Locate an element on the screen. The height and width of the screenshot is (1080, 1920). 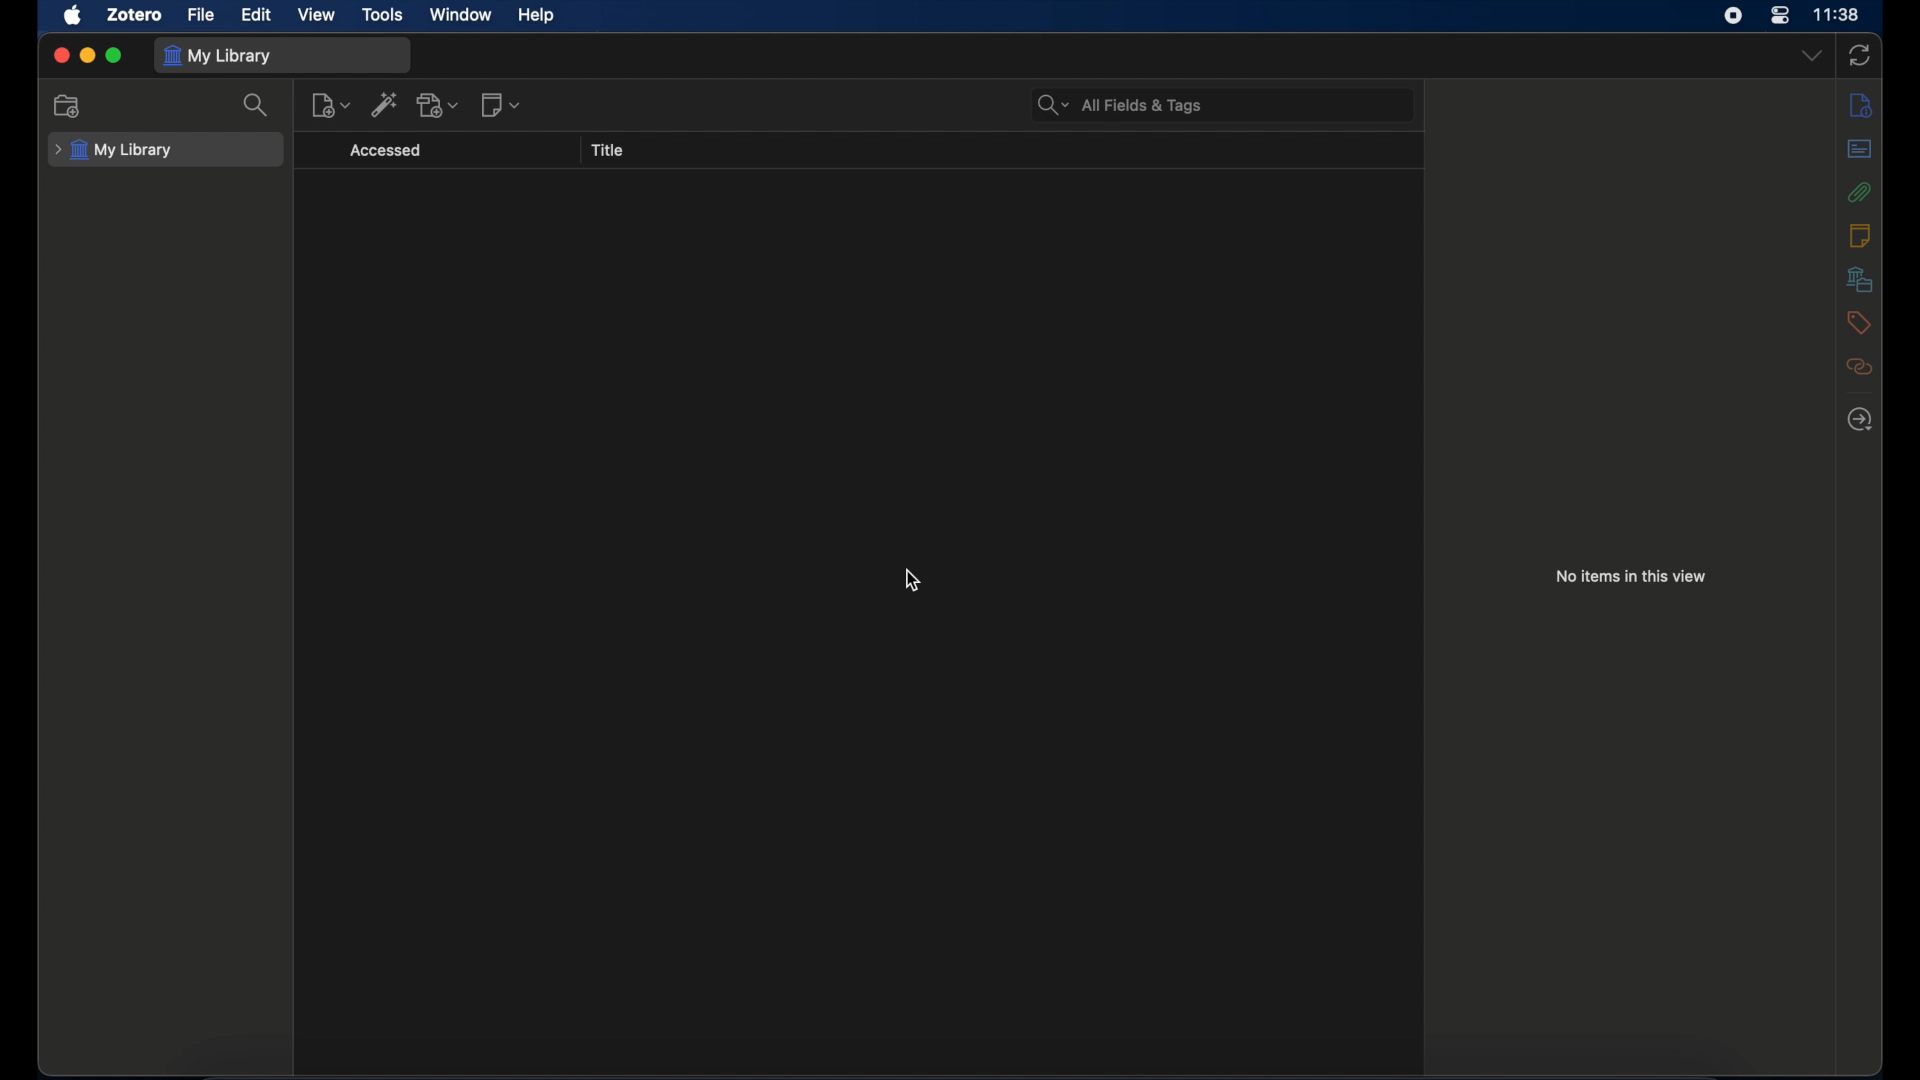
title is located at coordinates (610, 151).